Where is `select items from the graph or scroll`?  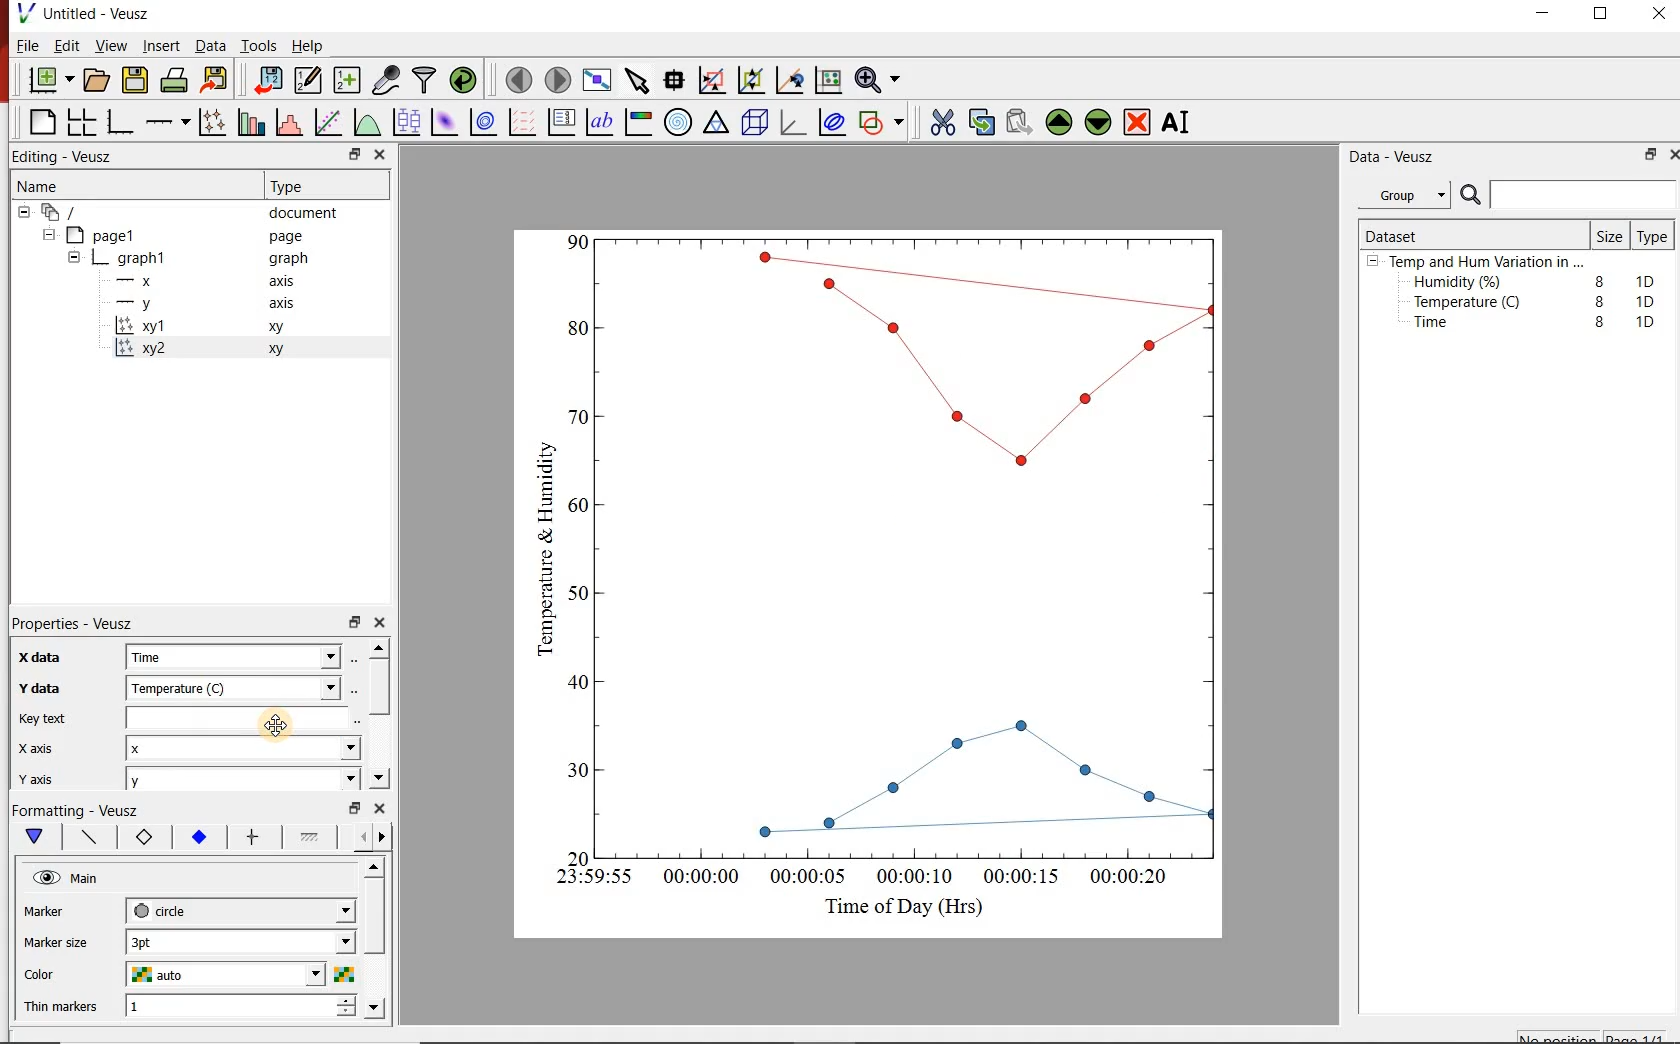
select items from the graph or scroll is located at coordinates (638, 83).